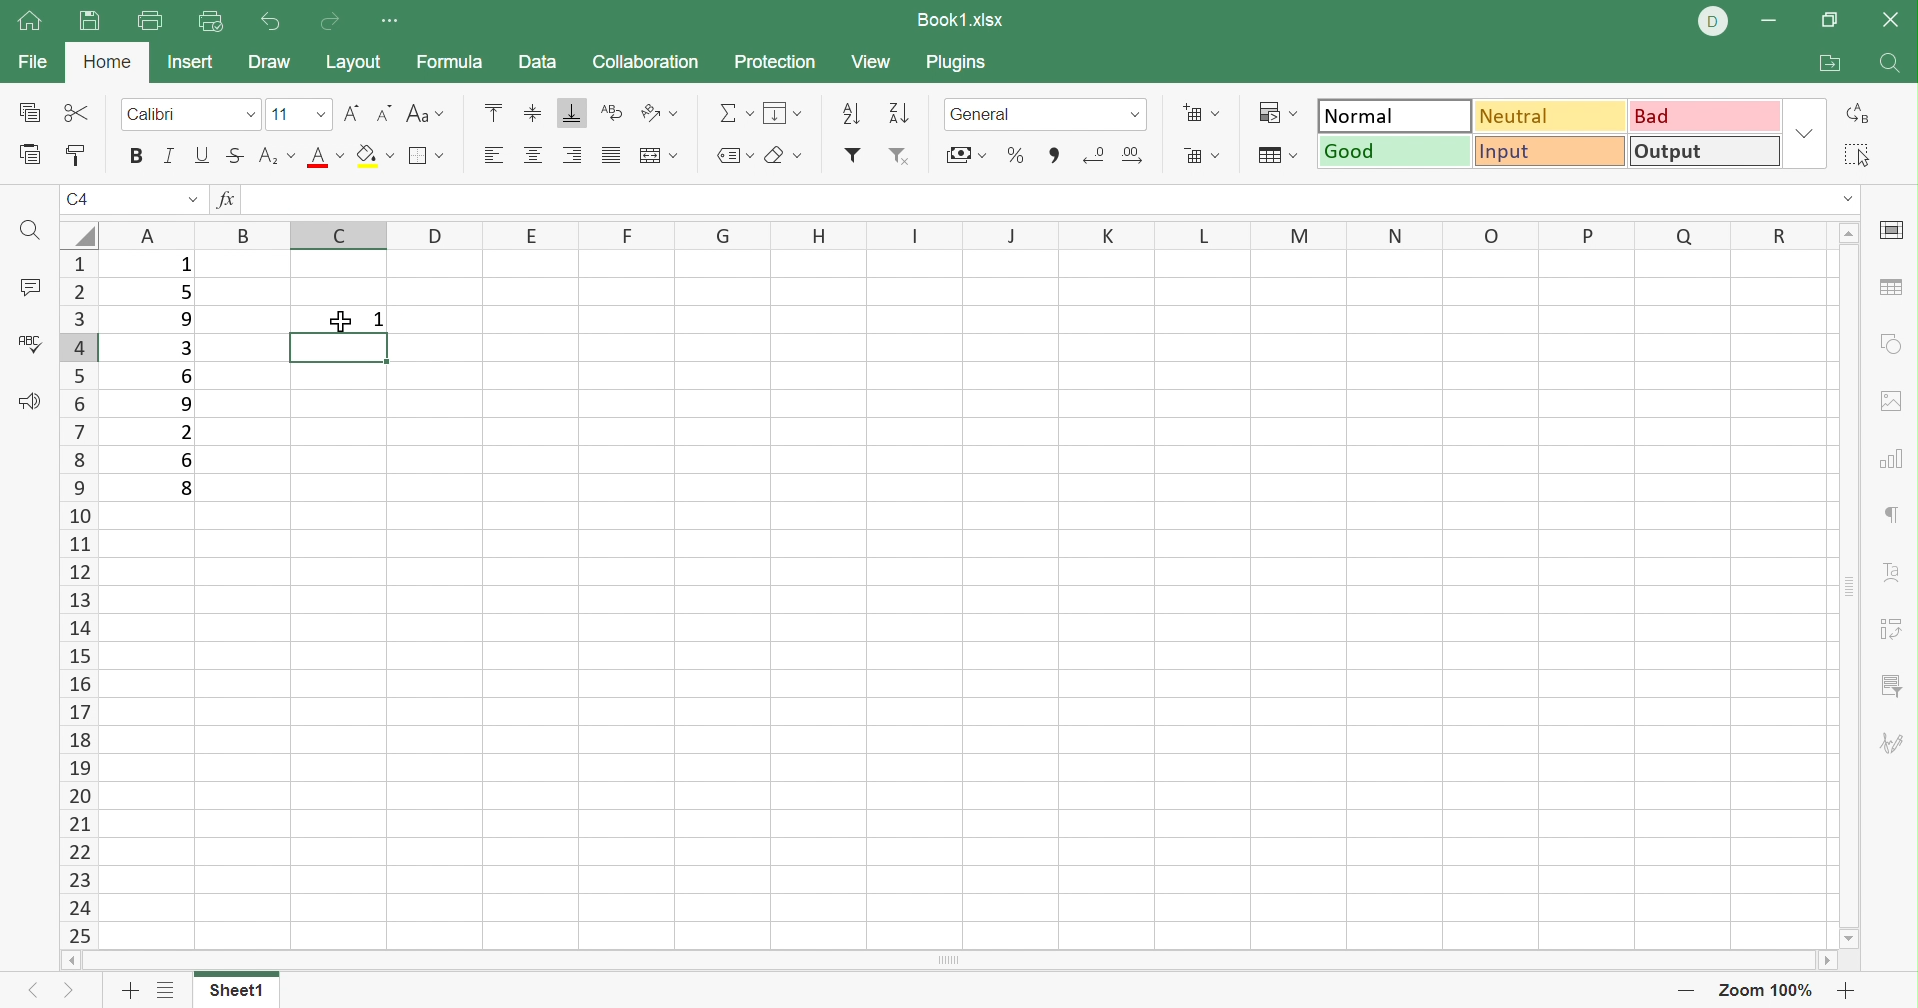 Image resolution: width=1918 pixels, height=1008 pixels. What do you see at coordinates (1892, 288) in the screenshot?
I see `Table settings` at bounding box center [1892, 288].